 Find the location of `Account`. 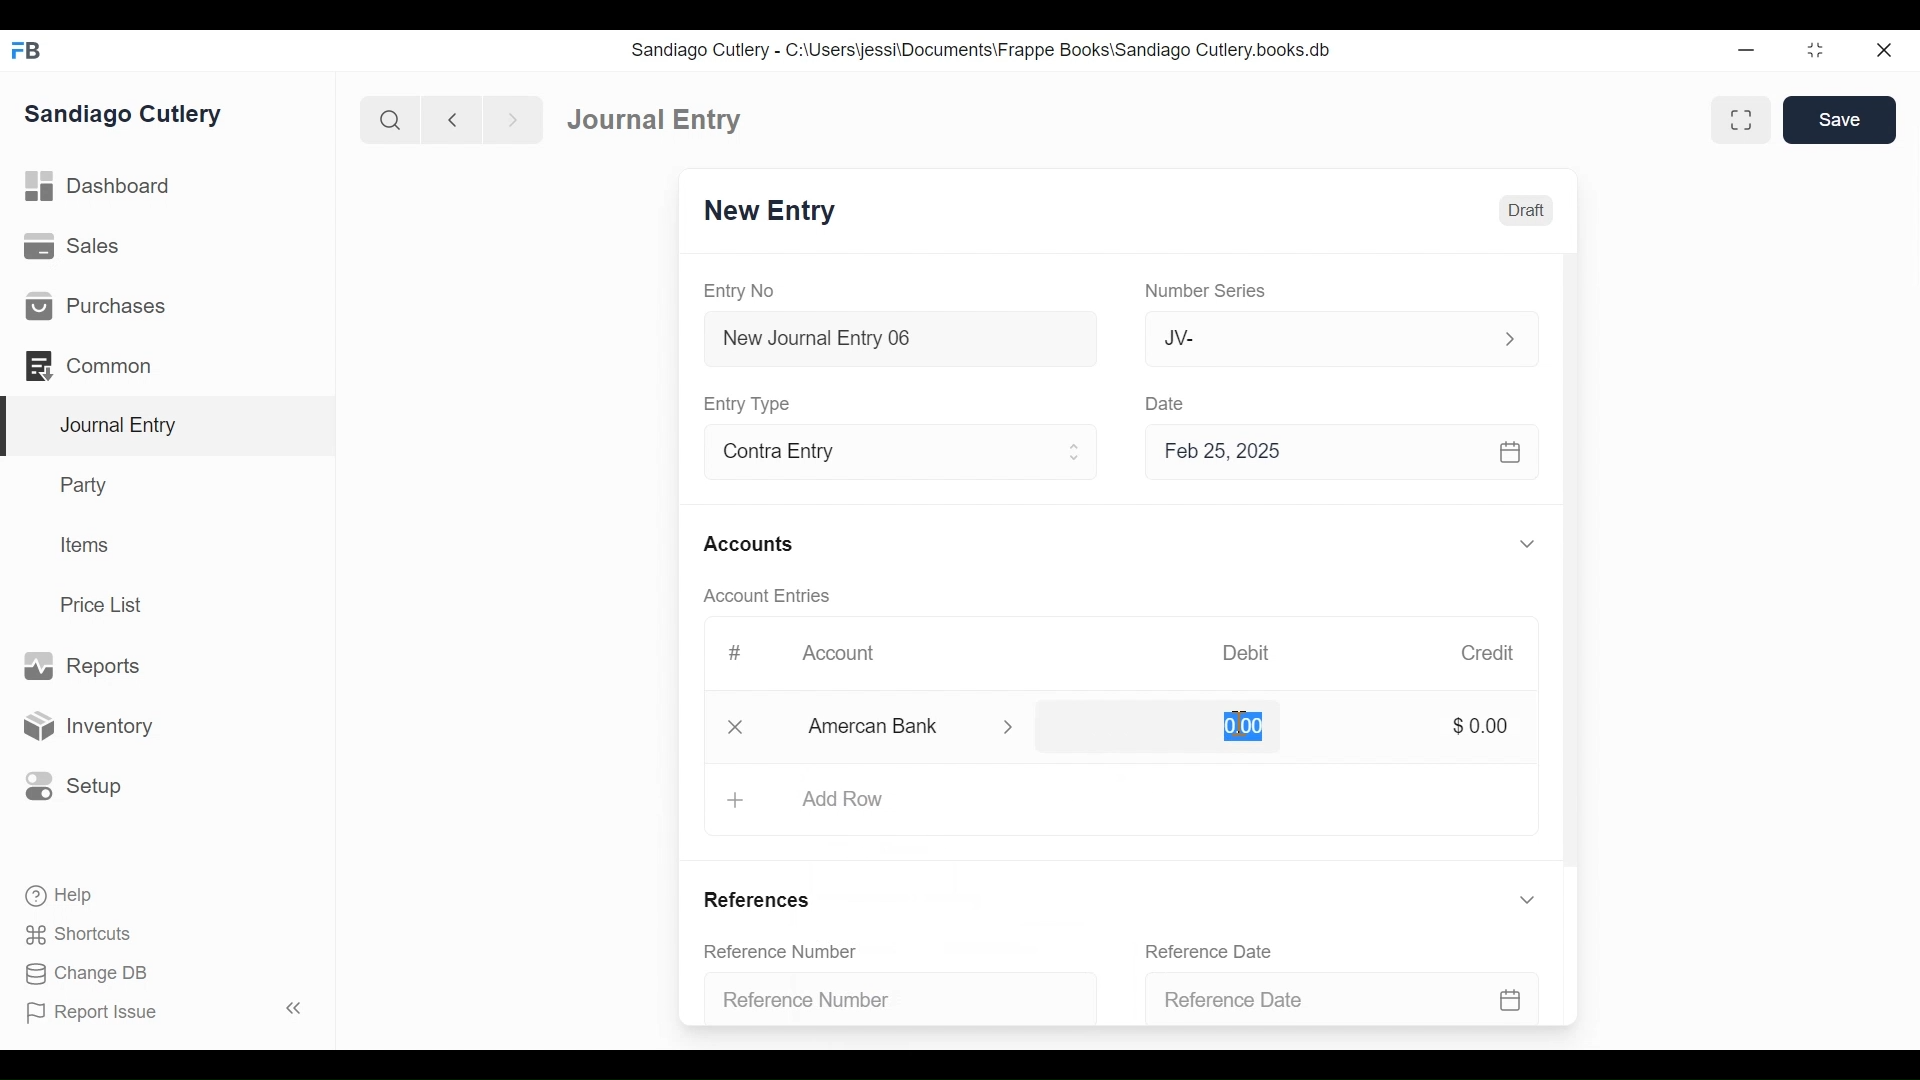

Account is located at coordinates (852, 659).